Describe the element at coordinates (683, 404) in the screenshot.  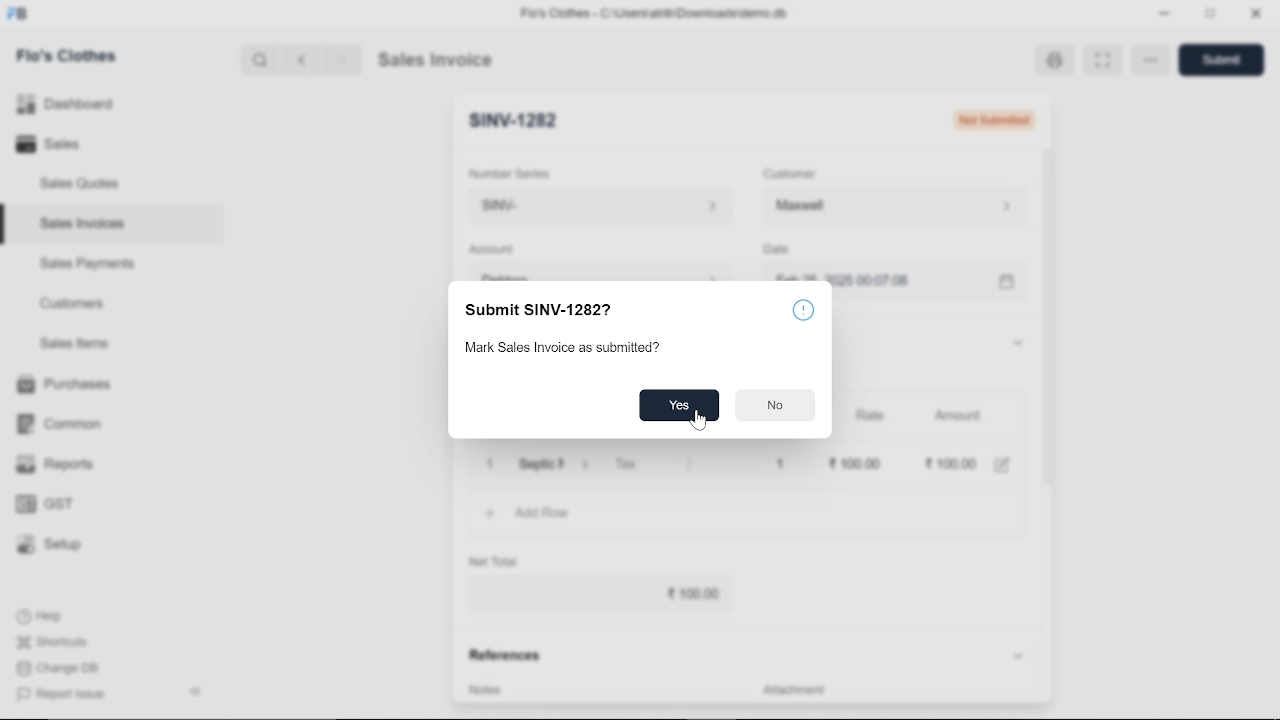
I see `yes` at that location.